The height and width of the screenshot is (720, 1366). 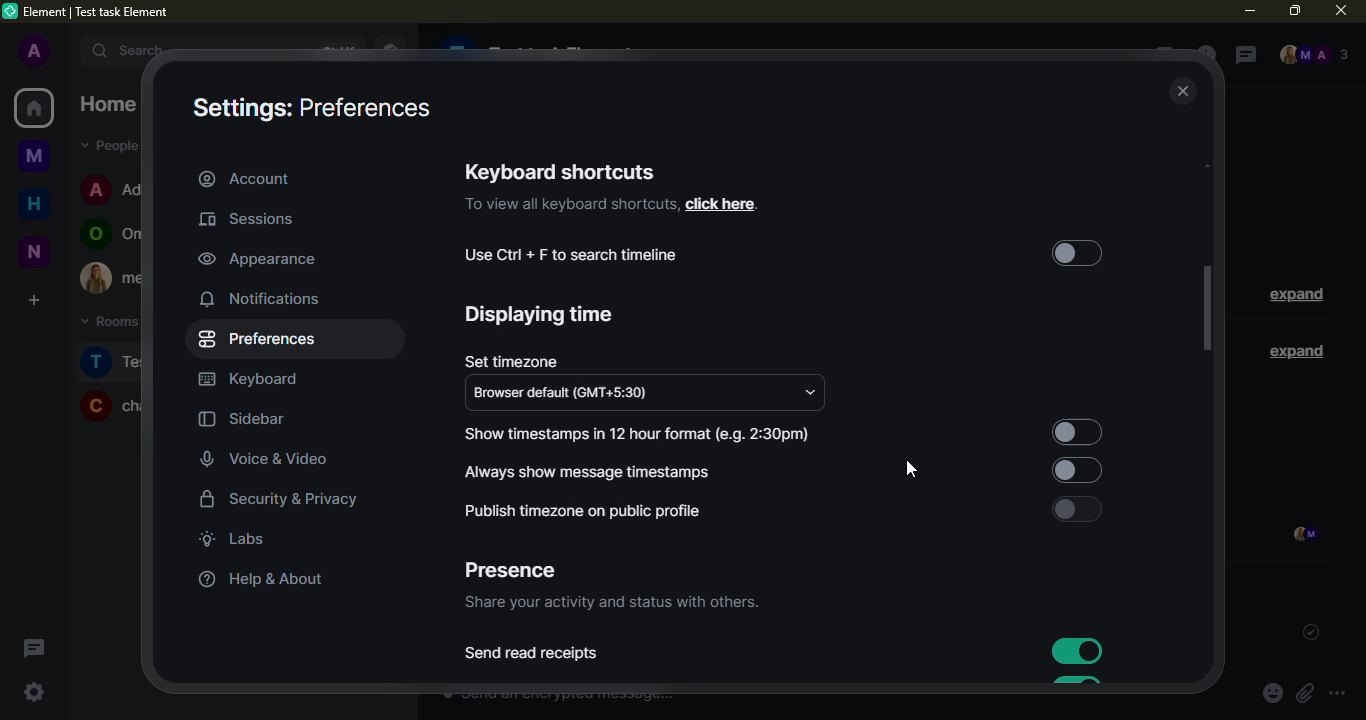 I want to click on appearance, so click(x=258, y=258).